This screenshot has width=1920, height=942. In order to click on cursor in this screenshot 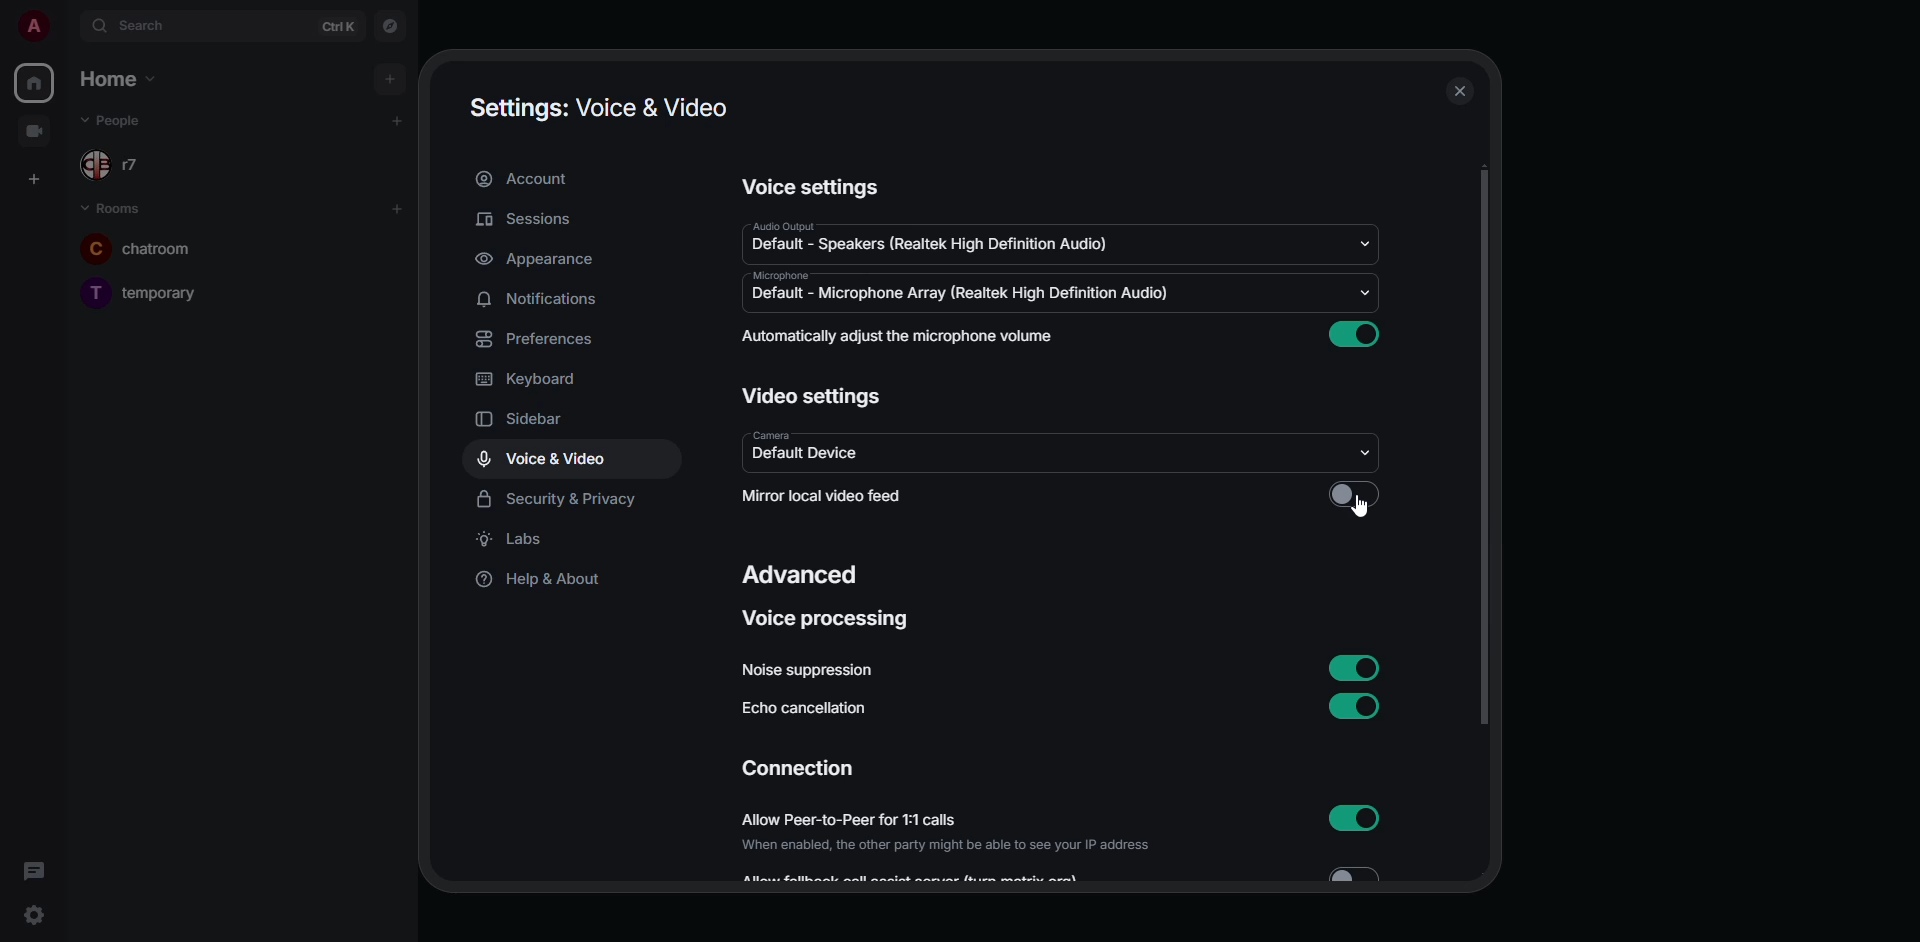, I will do `click(1364, 511)`.